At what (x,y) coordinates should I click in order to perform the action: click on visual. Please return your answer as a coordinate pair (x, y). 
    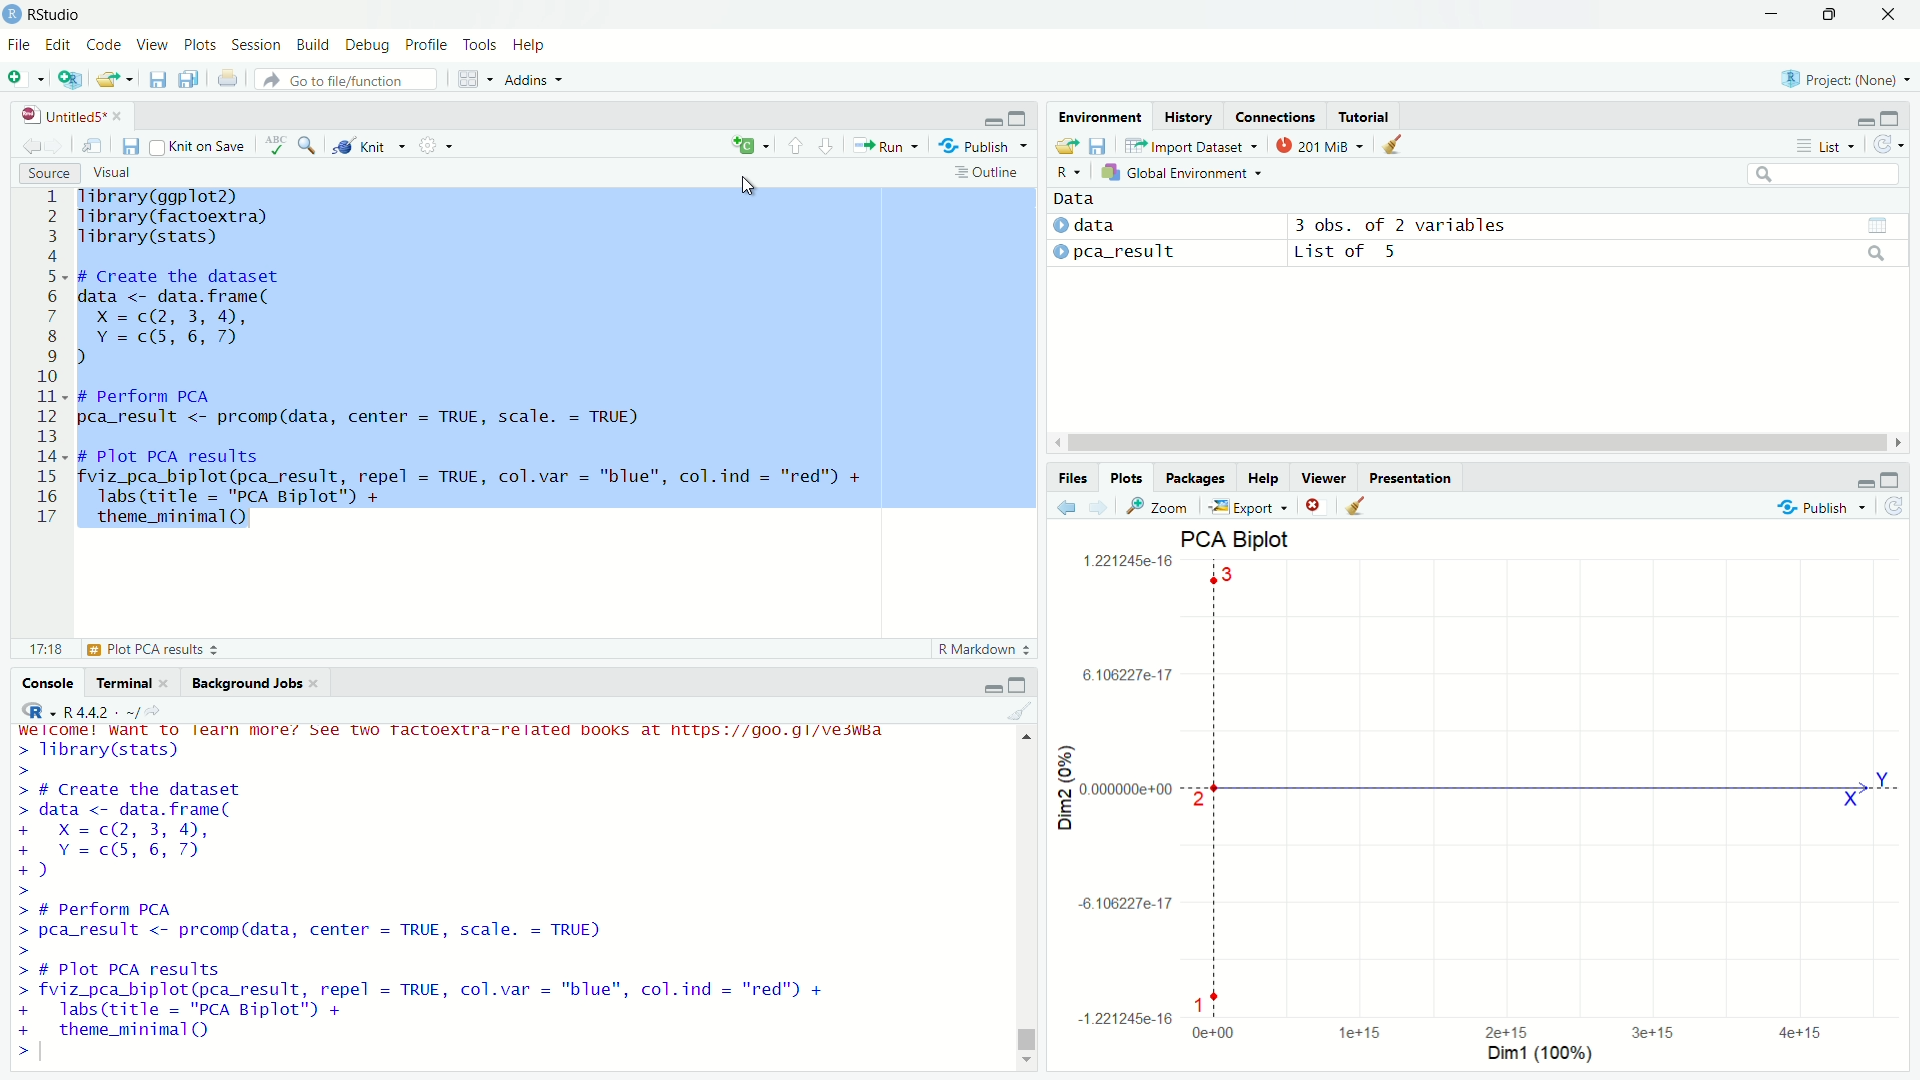
    Looking at the image, I should click on (114, 172).